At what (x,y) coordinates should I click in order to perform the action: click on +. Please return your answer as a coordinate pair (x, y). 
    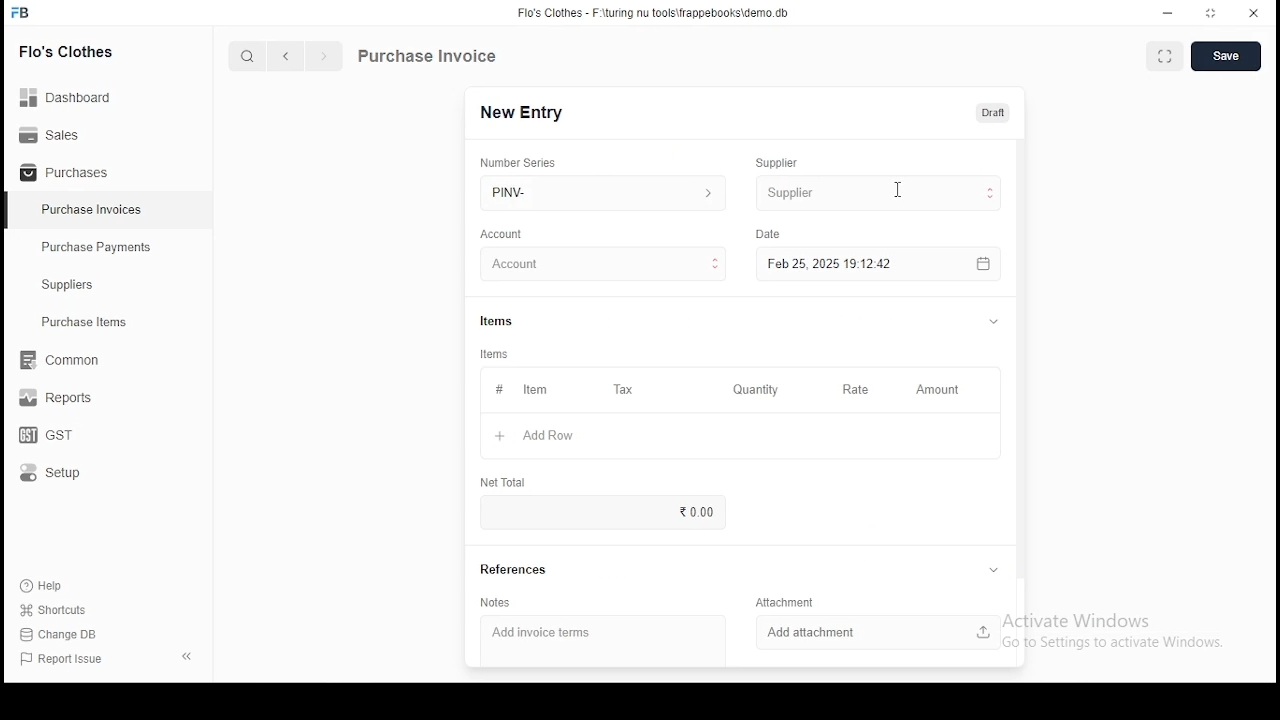
    Looking at the image, I should click on (499, 437).